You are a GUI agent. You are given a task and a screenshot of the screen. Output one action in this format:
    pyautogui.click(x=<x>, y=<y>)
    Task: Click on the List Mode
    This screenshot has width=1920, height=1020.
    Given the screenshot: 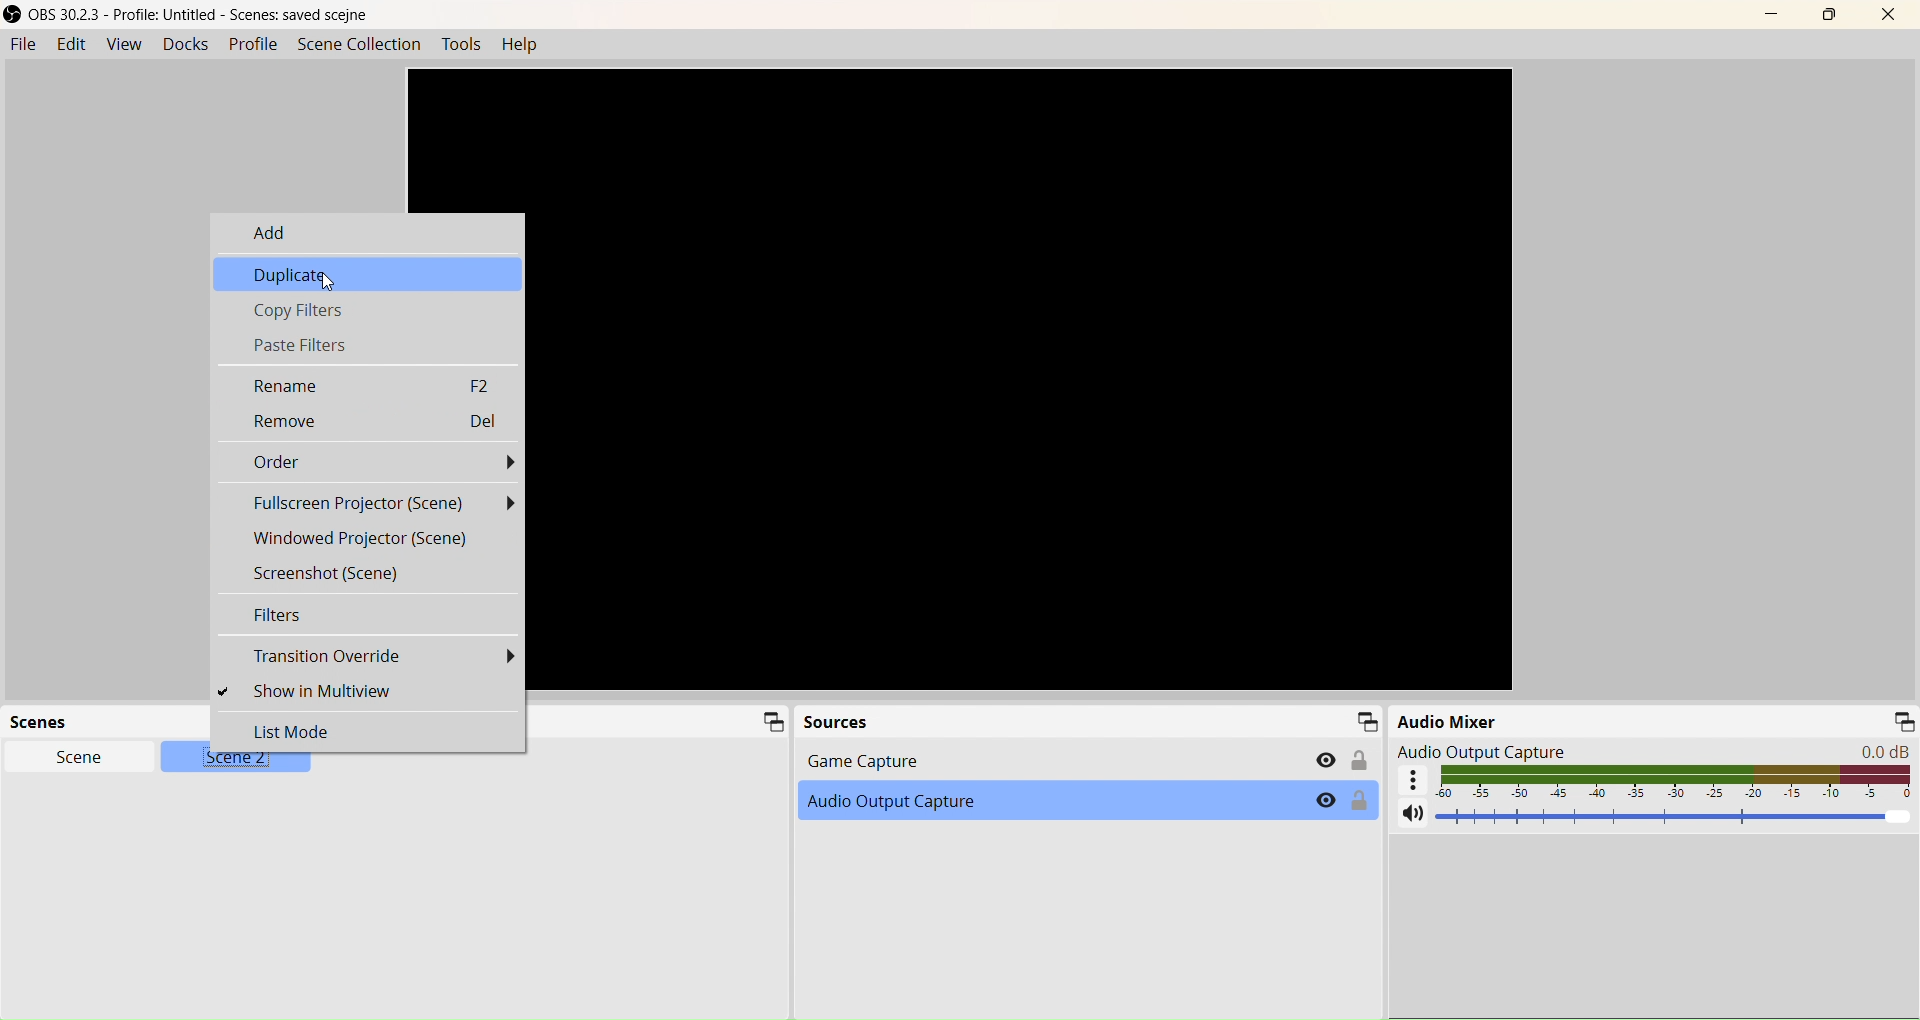 What is the action you would take?
    pyautogui.click(x=307, y=730)
    